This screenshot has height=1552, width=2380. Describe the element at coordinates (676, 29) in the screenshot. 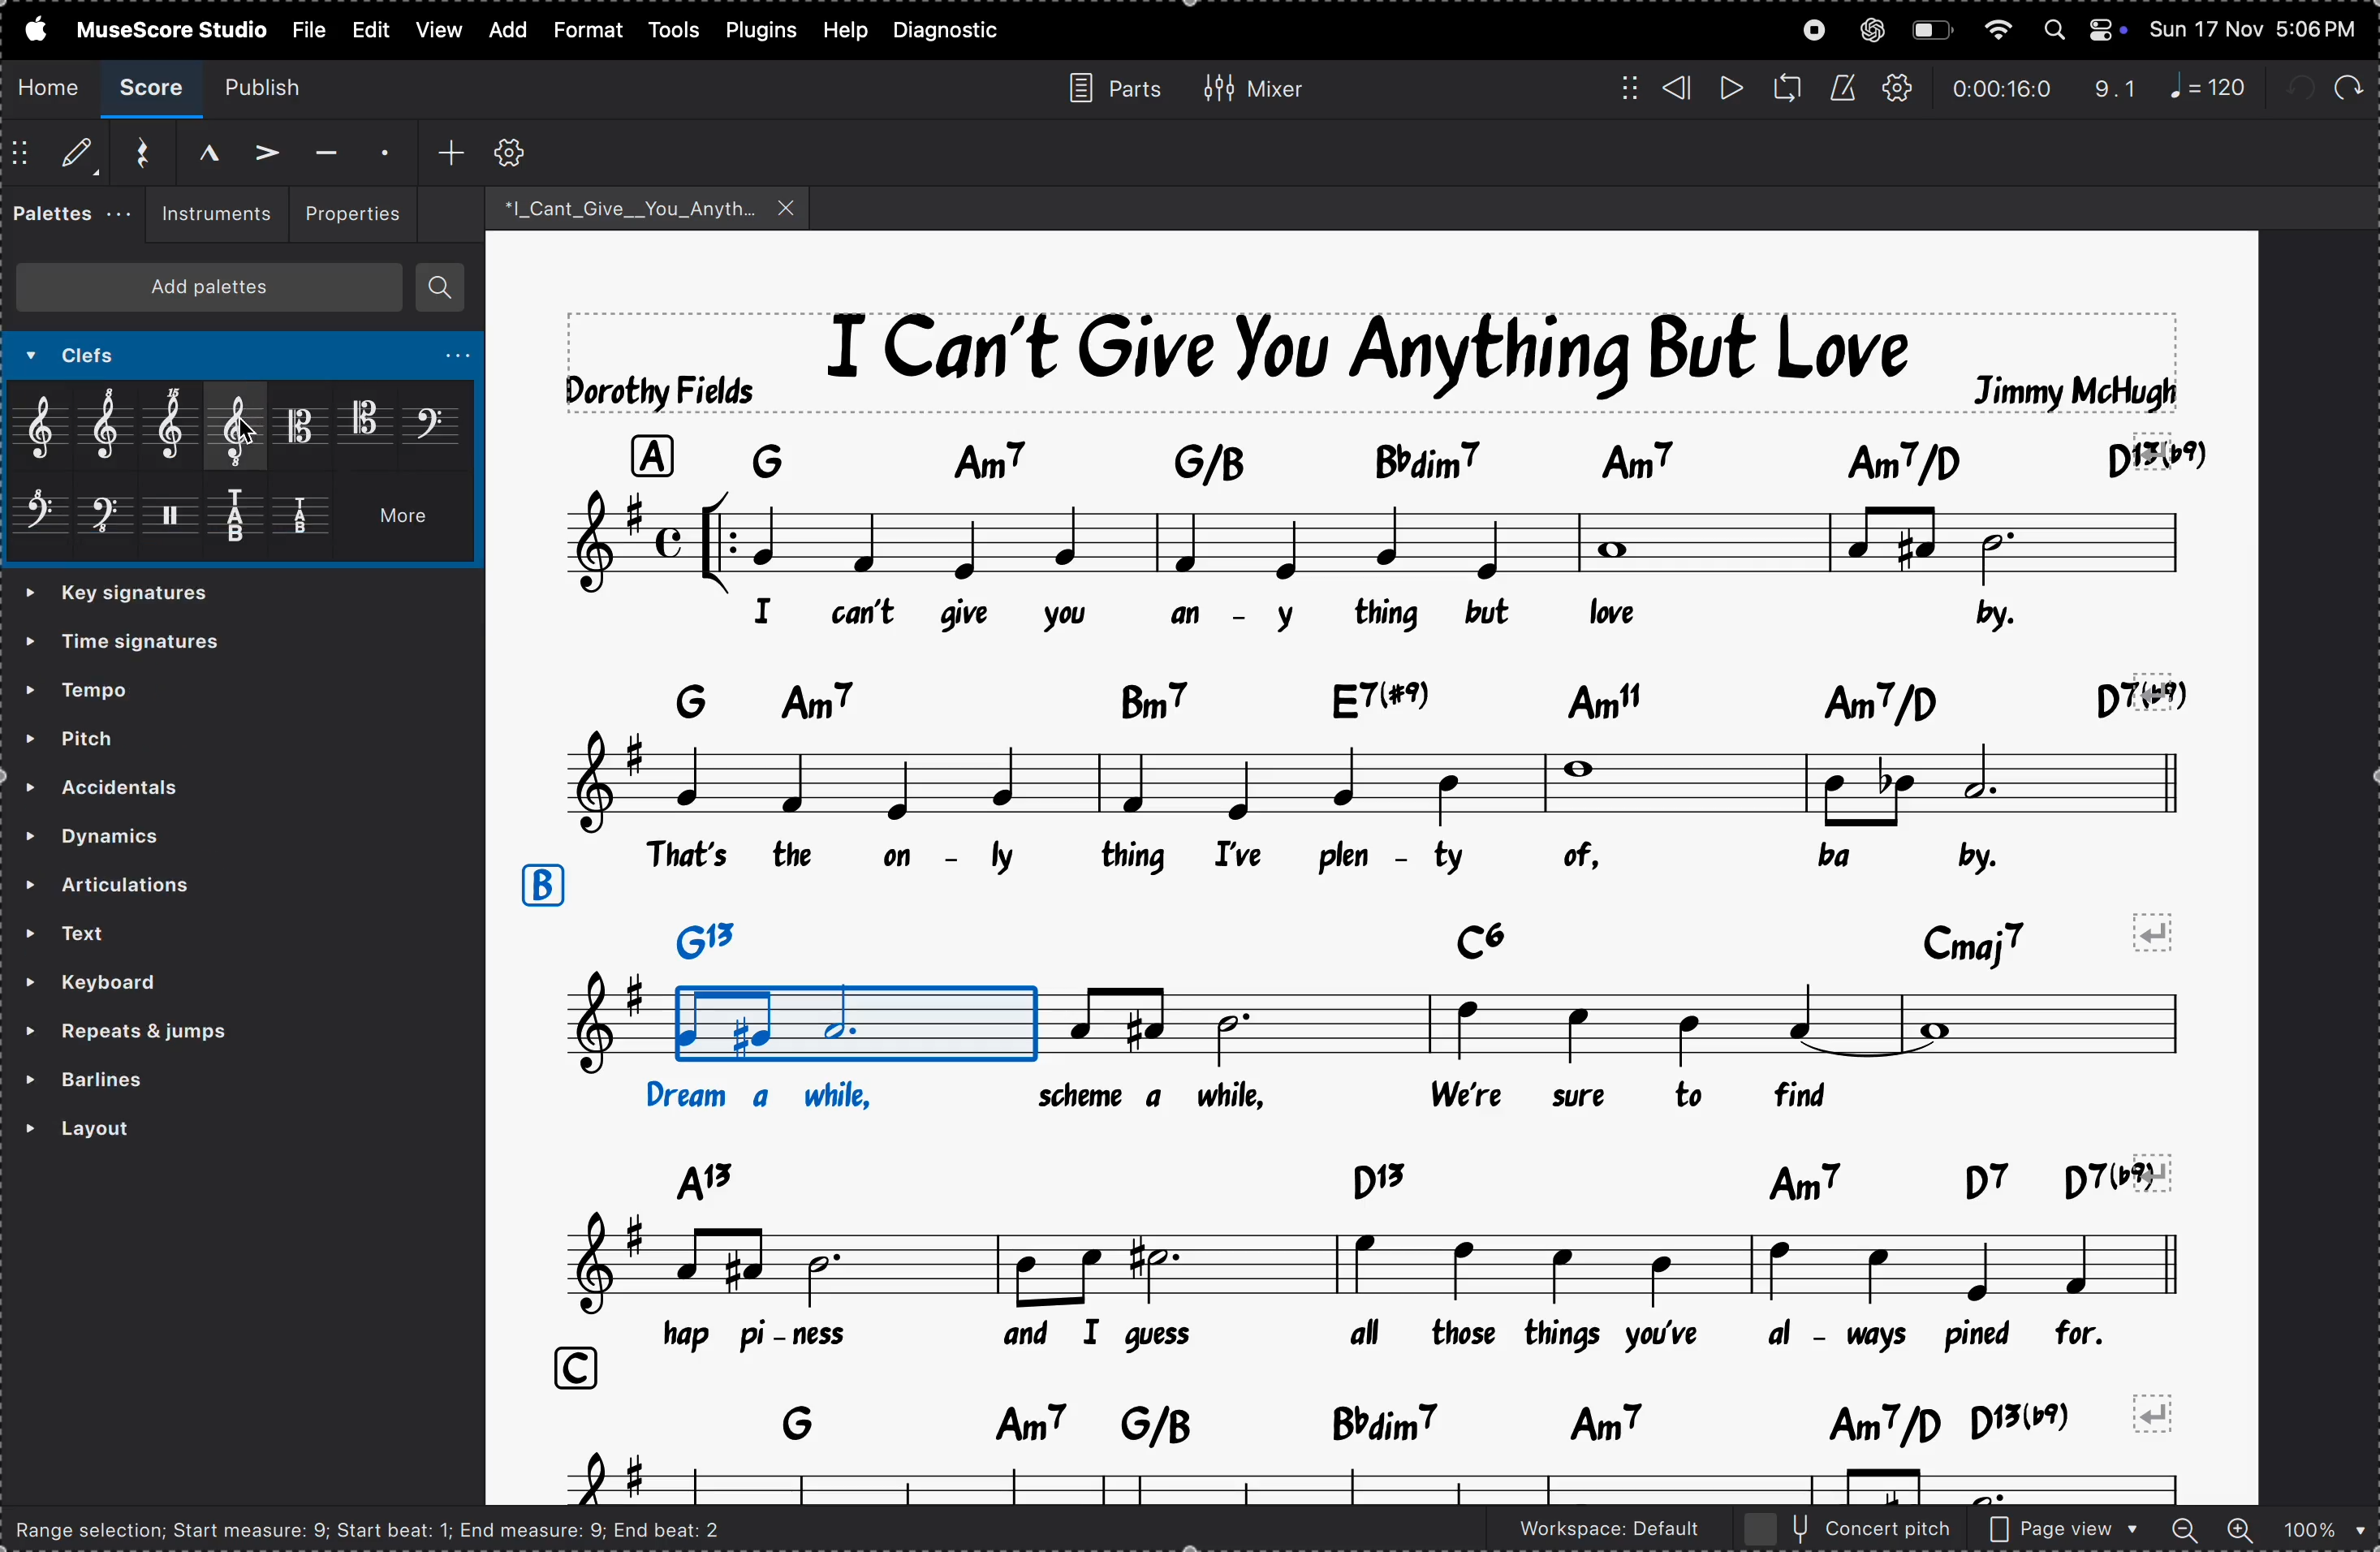

I see `tools` at that location.